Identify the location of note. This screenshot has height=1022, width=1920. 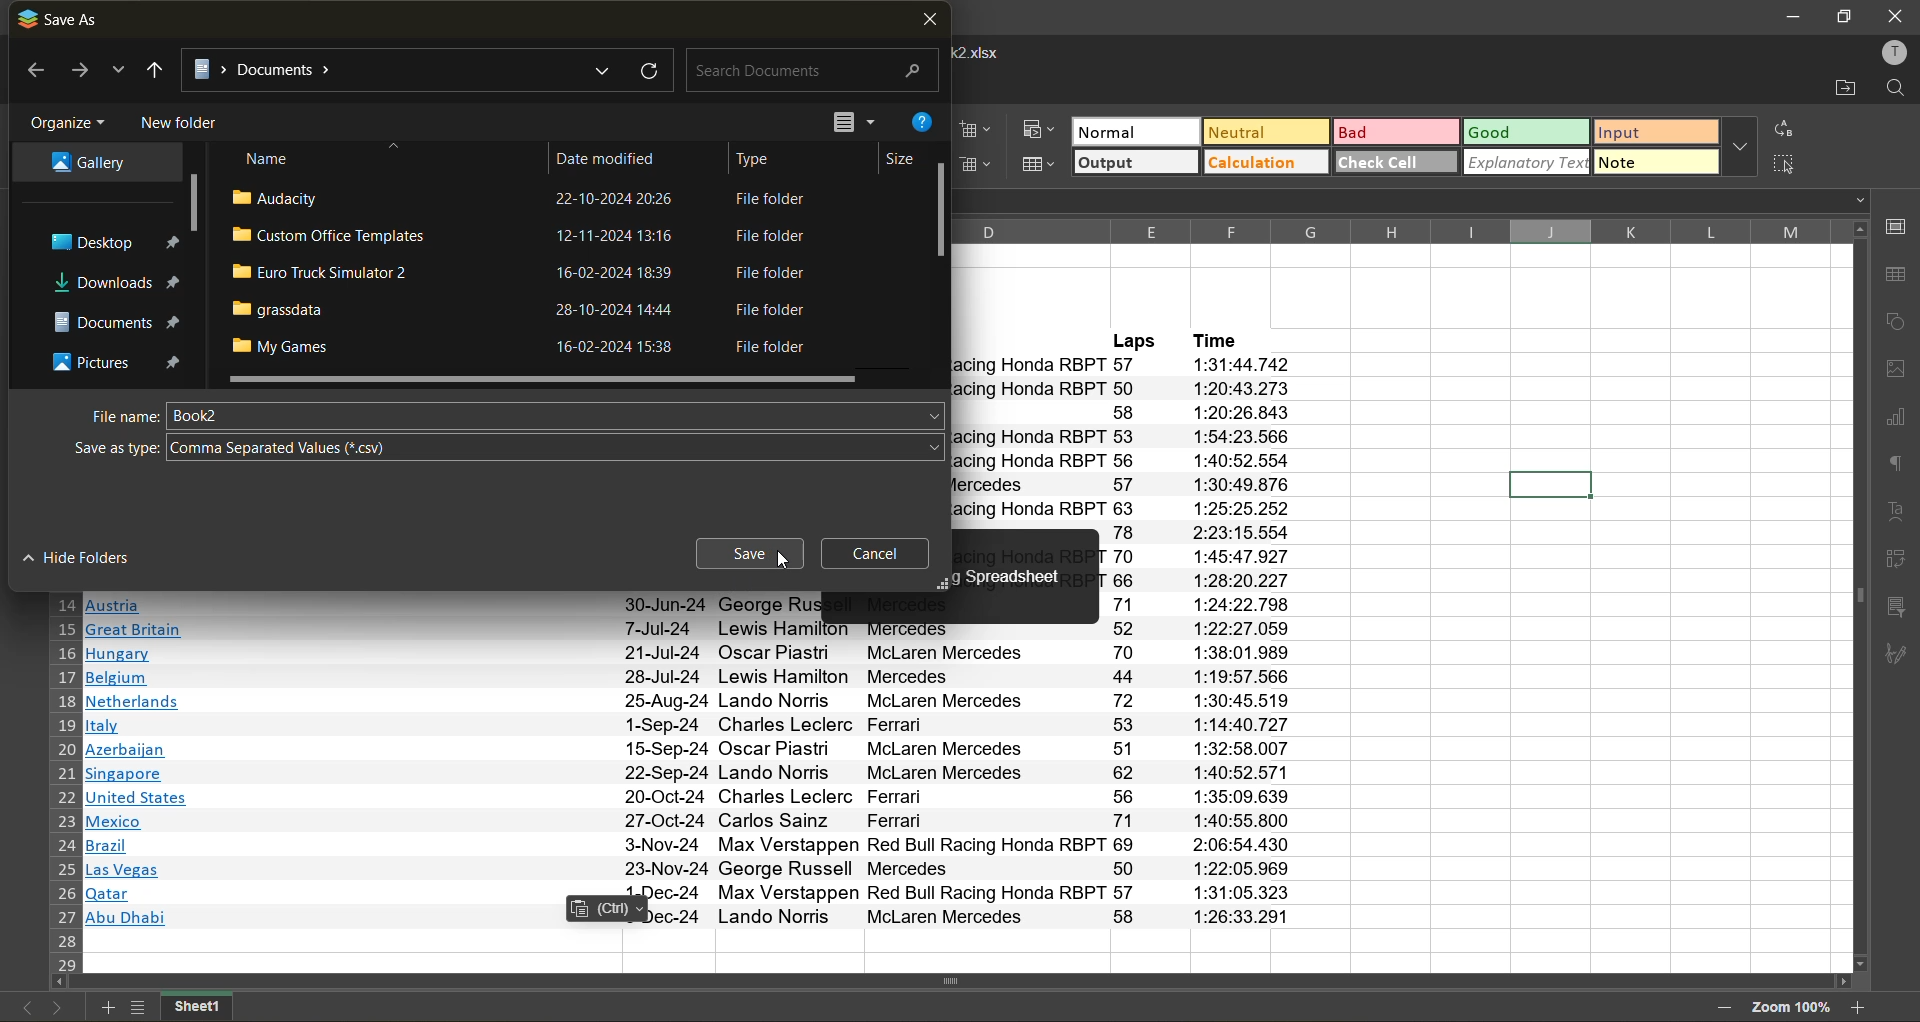
(1654, 161).